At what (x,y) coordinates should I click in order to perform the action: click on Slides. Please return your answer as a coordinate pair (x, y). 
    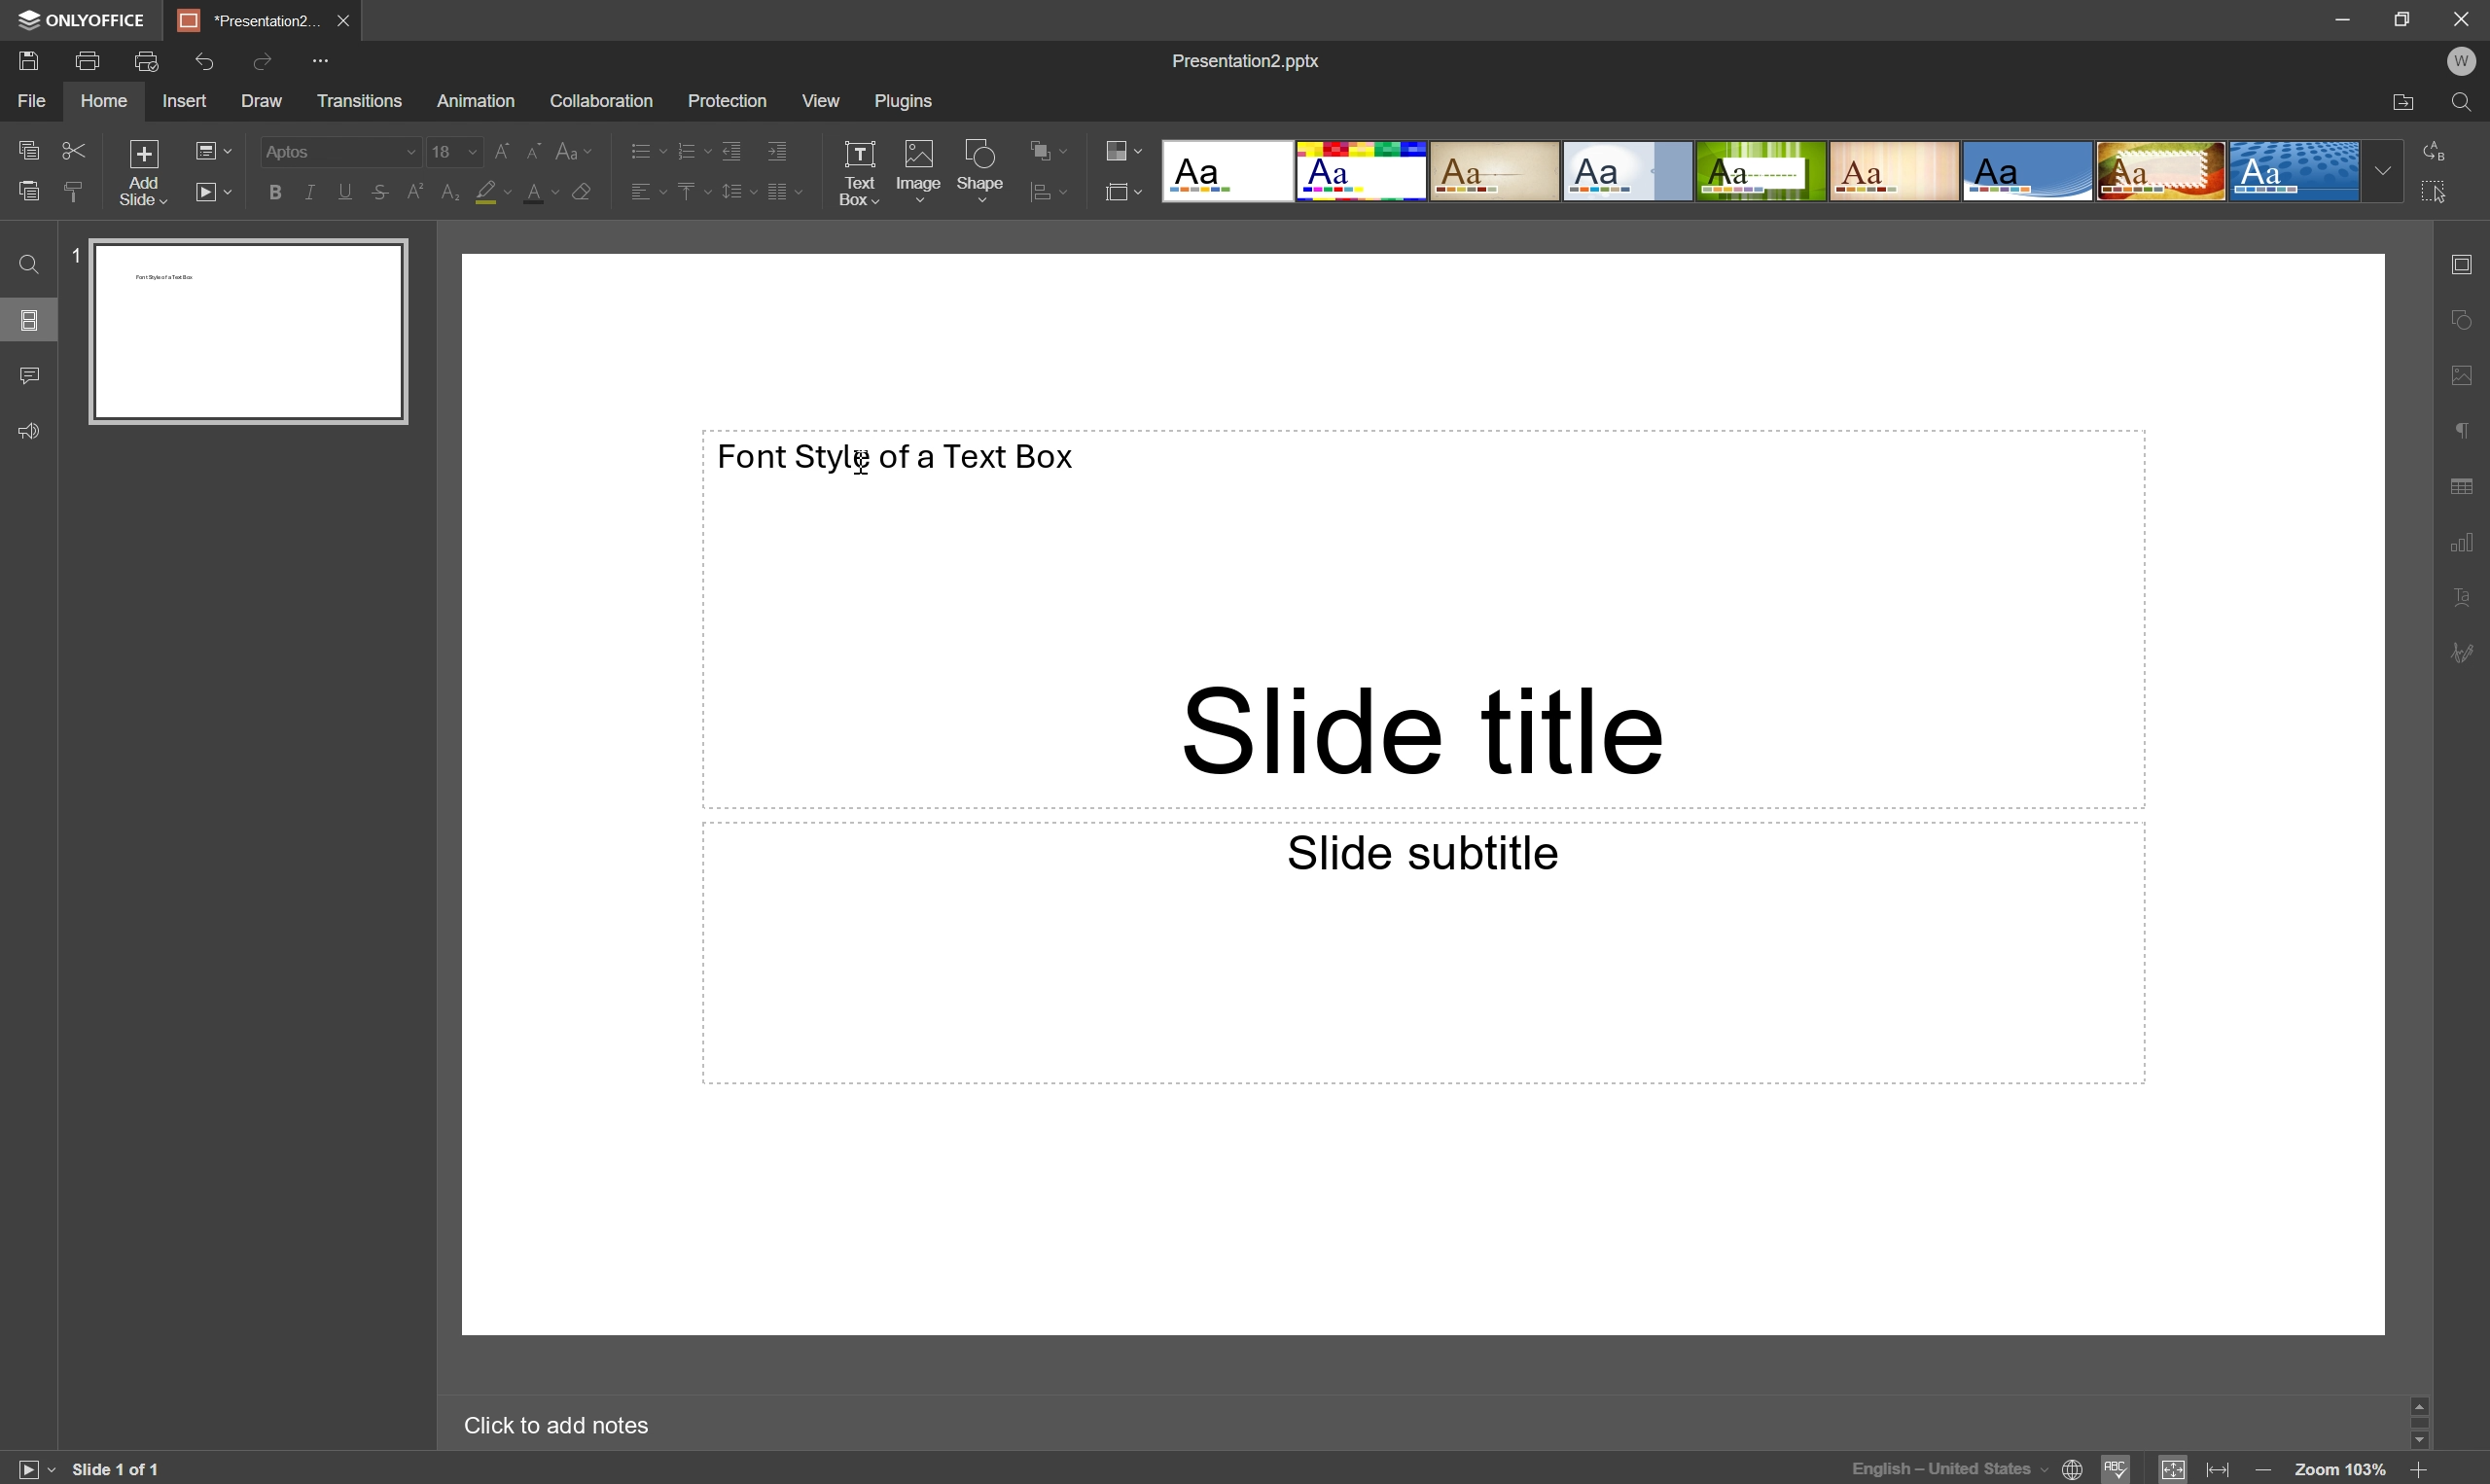
    Looking at the image, I should click on (28, 321).